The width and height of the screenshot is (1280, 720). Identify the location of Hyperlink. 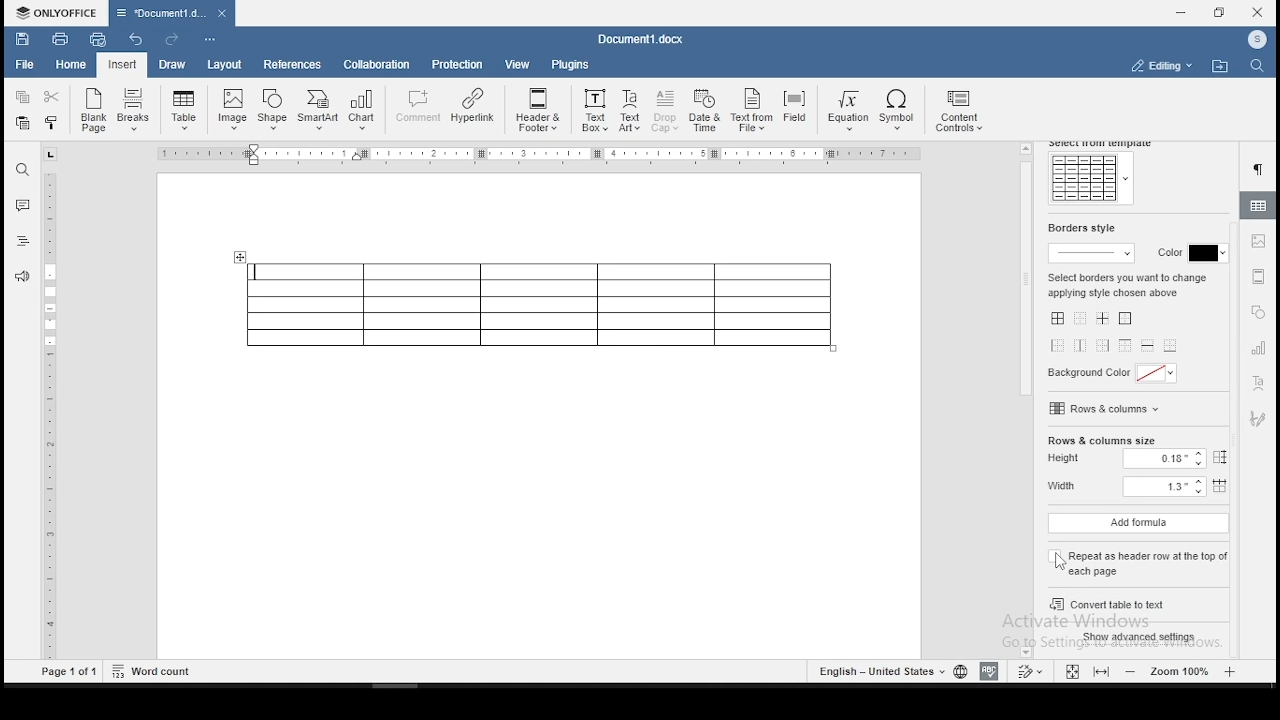
(473, 106).